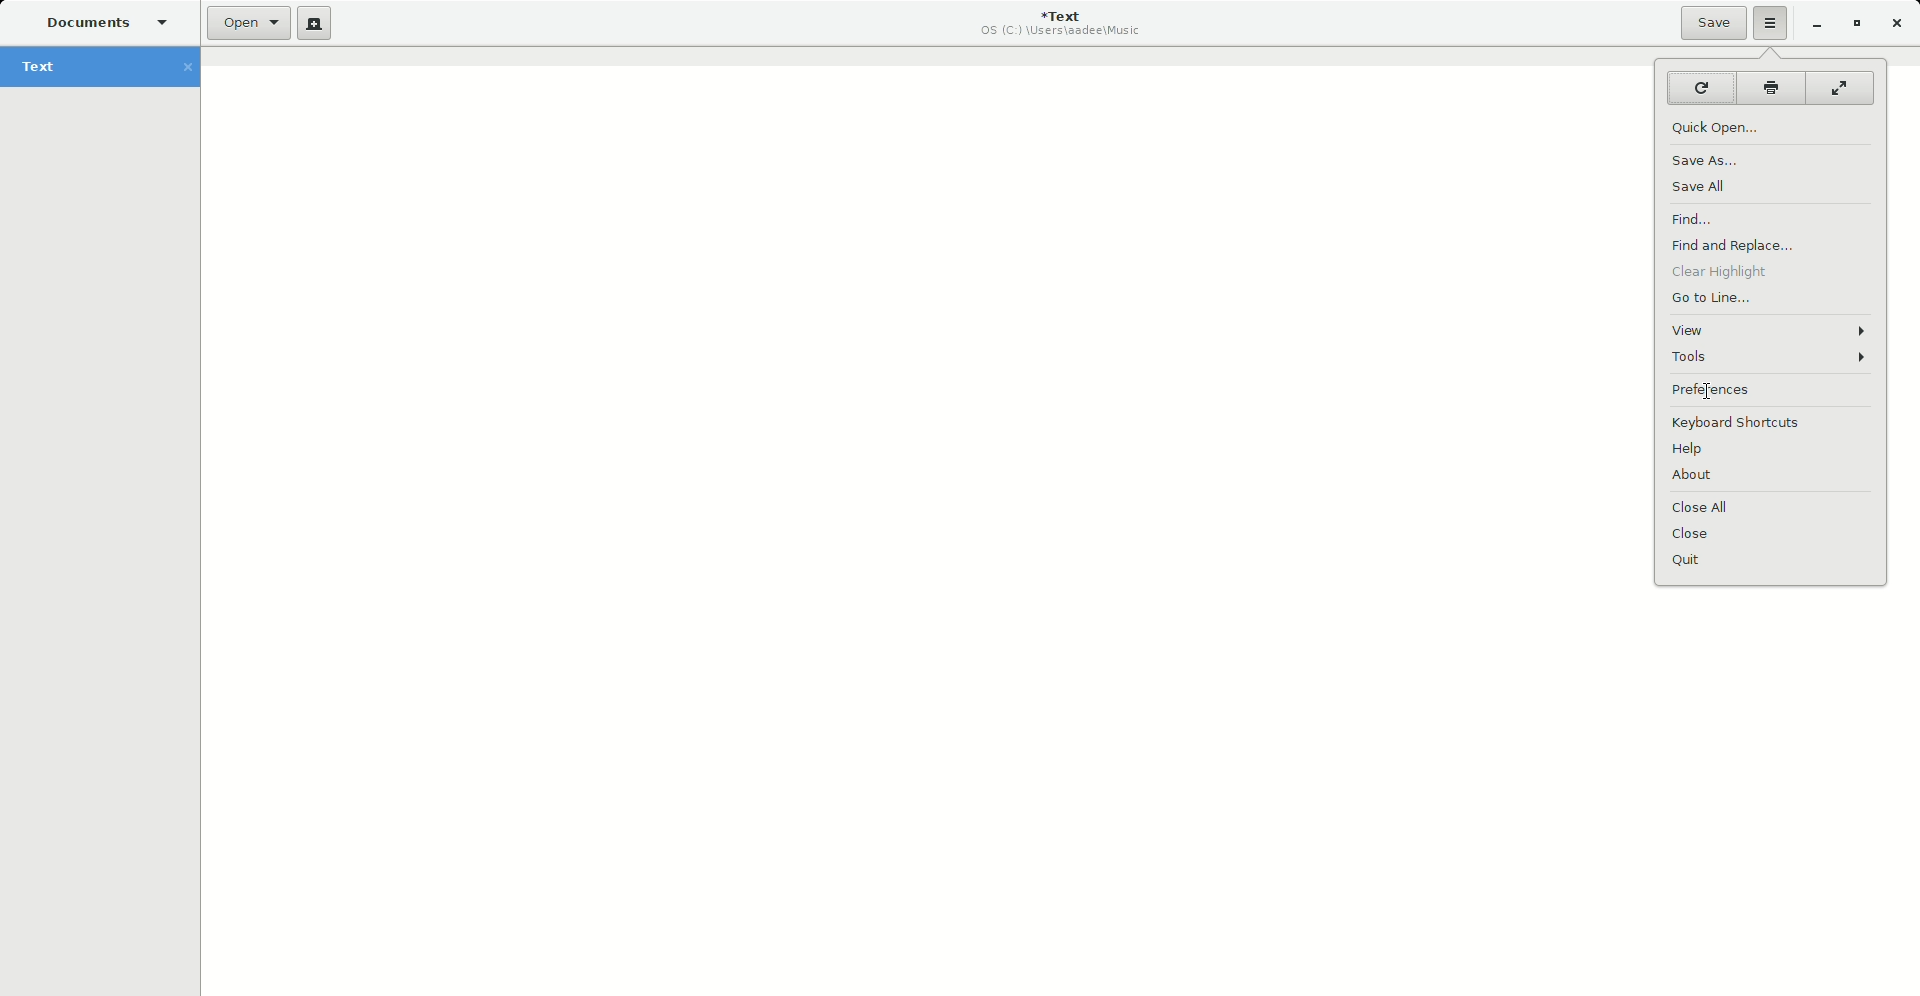 The image size is (1920, 996). Describe the element at coordinates (249, 24) in the screenshot. I see `Open` at that location.